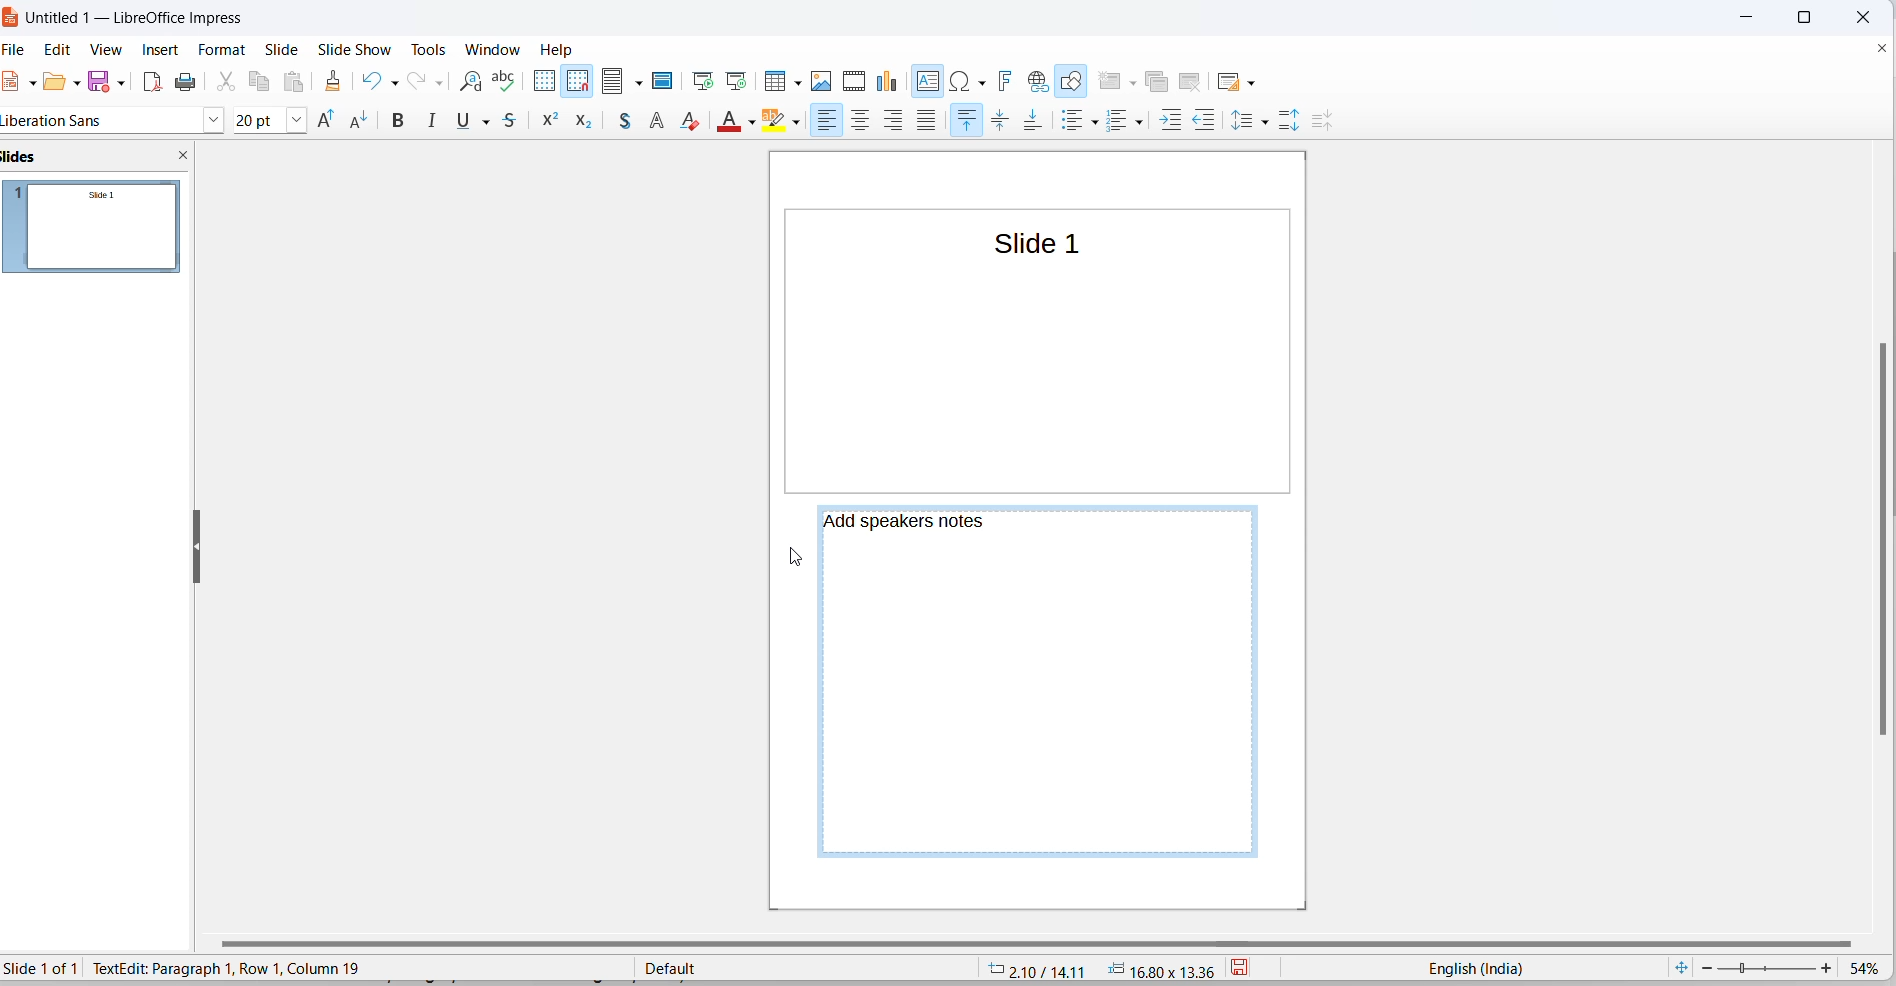 The image size is (1896, 986). What do you see at coordinates (47, 968) in the screenshot?
I see `current slide` at bounding box center [47, 968].